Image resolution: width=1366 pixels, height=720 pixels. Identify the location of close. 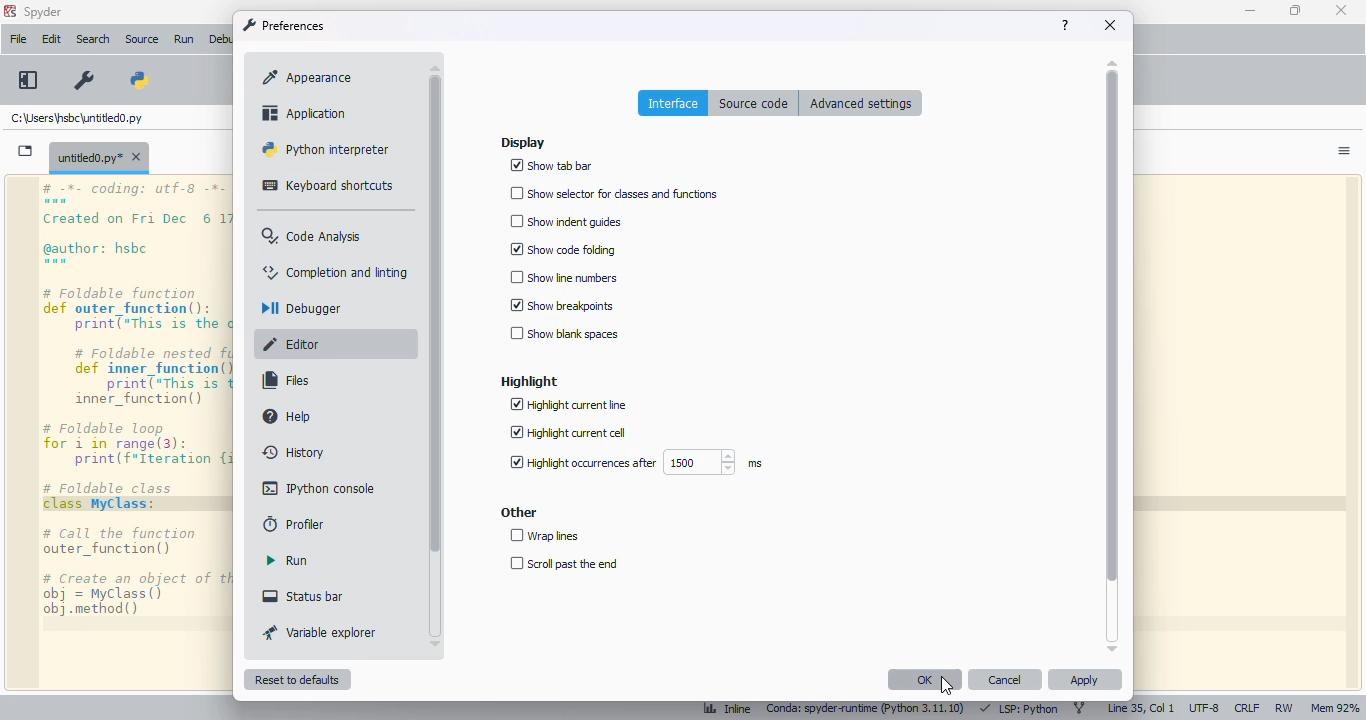
(1341, 10).